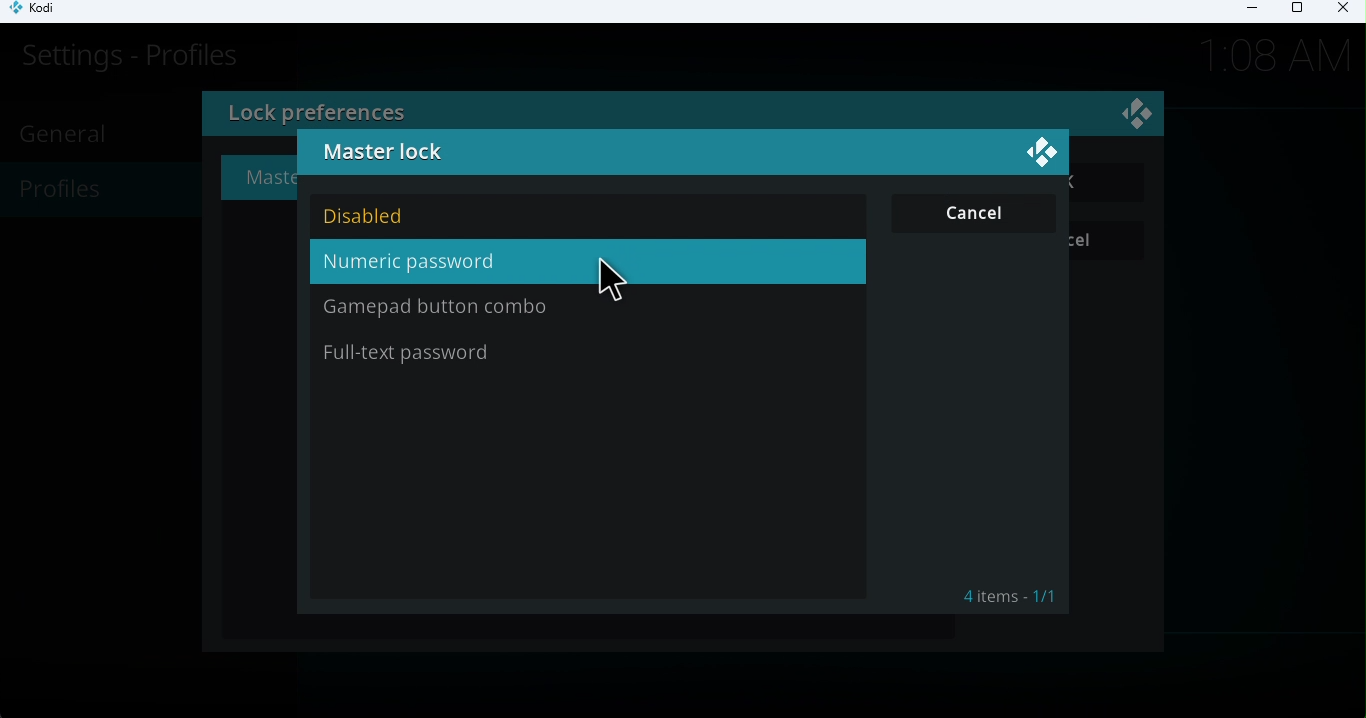 The height and width of the screenshot is (718, 1366). I want to click on Numeric password, so click(457, 261).